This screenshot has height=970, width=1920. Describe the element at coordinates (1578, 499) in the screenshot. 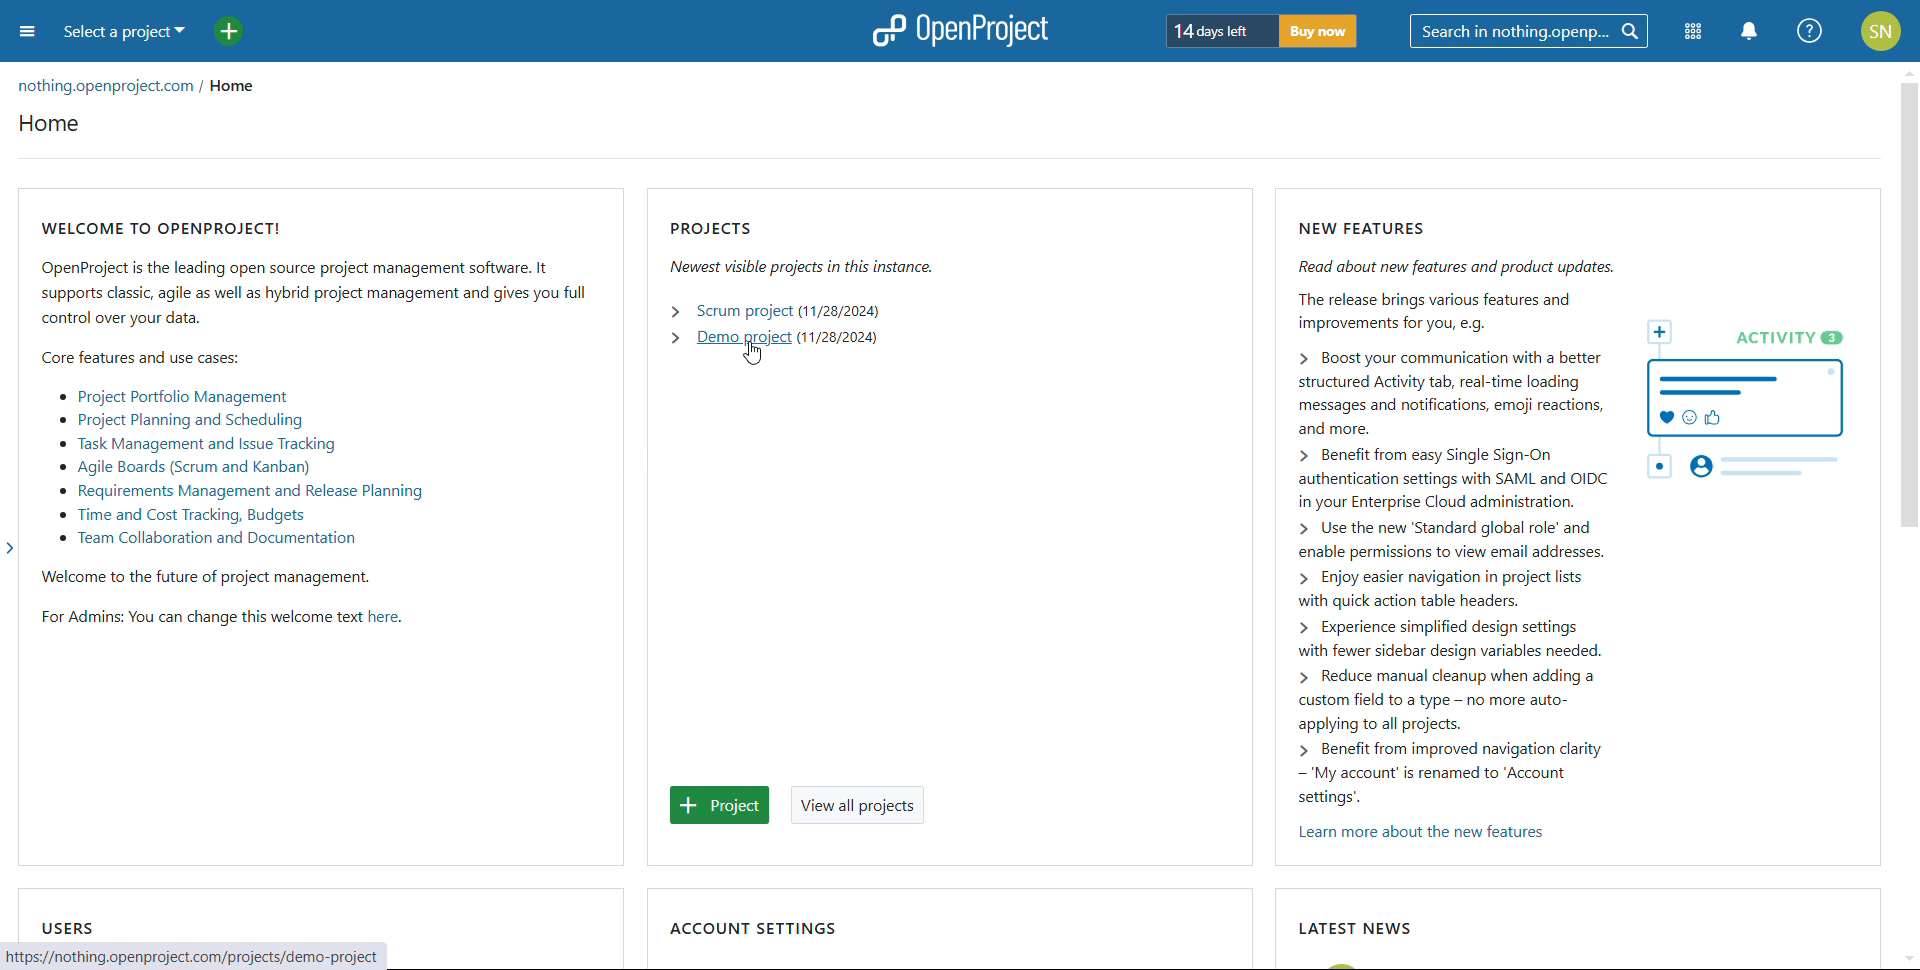

I see `new features` at that location.